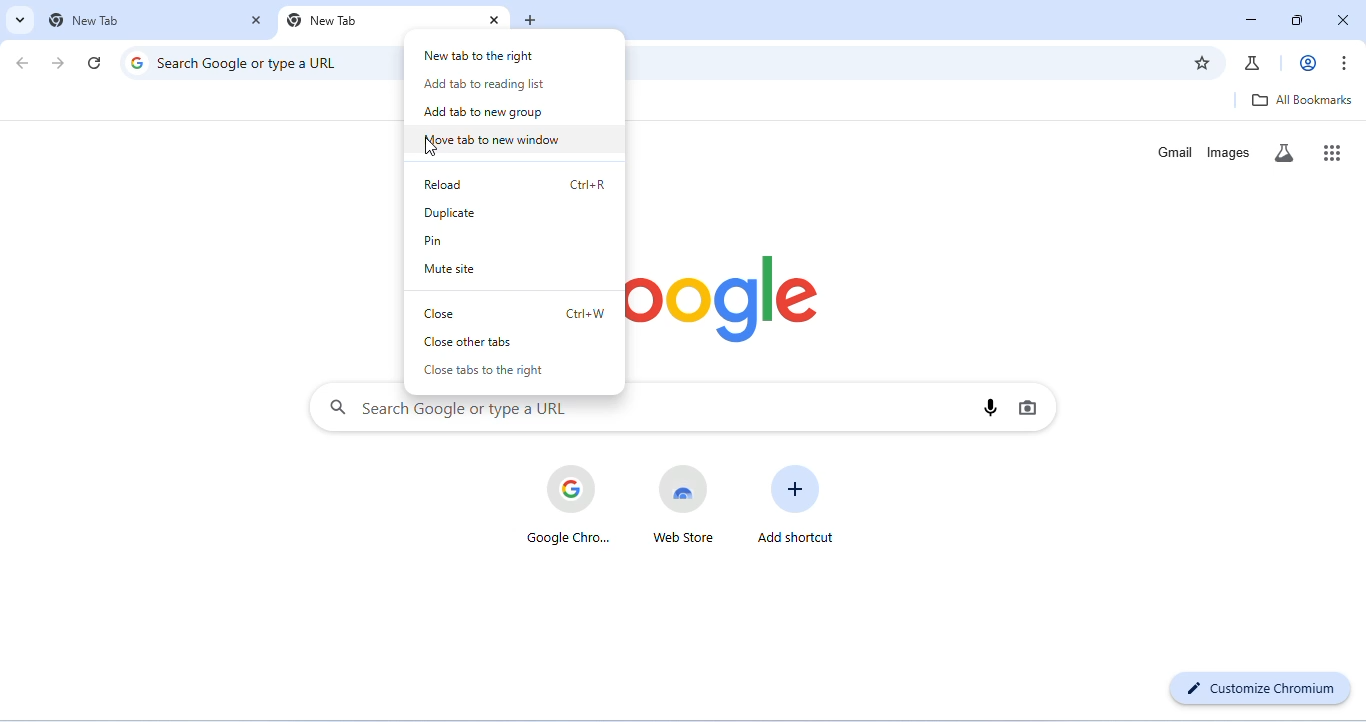 Image resolution: width=1366 pixels, height=722 pixels. I want to click on move tab to new window, so click(497, 140).